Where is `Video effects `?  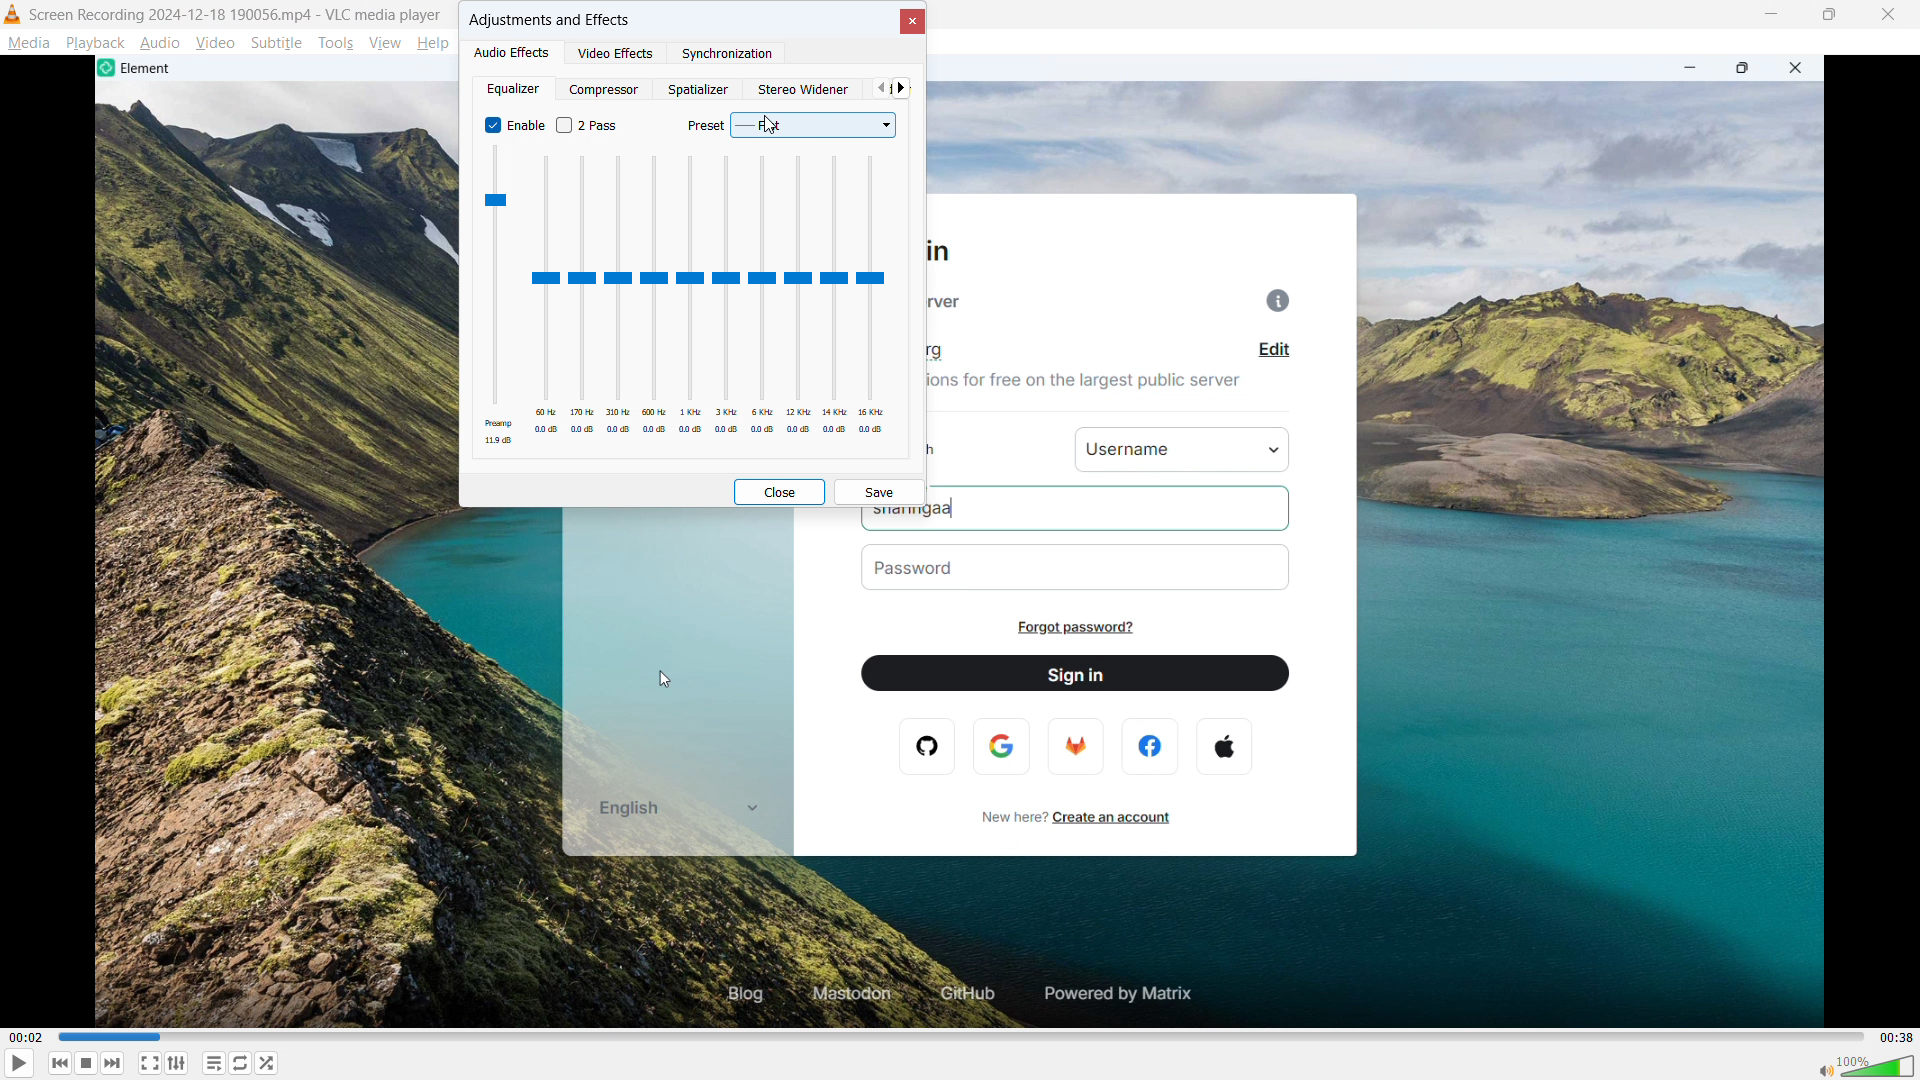 Video effects  is located at coordinates (617, 52).